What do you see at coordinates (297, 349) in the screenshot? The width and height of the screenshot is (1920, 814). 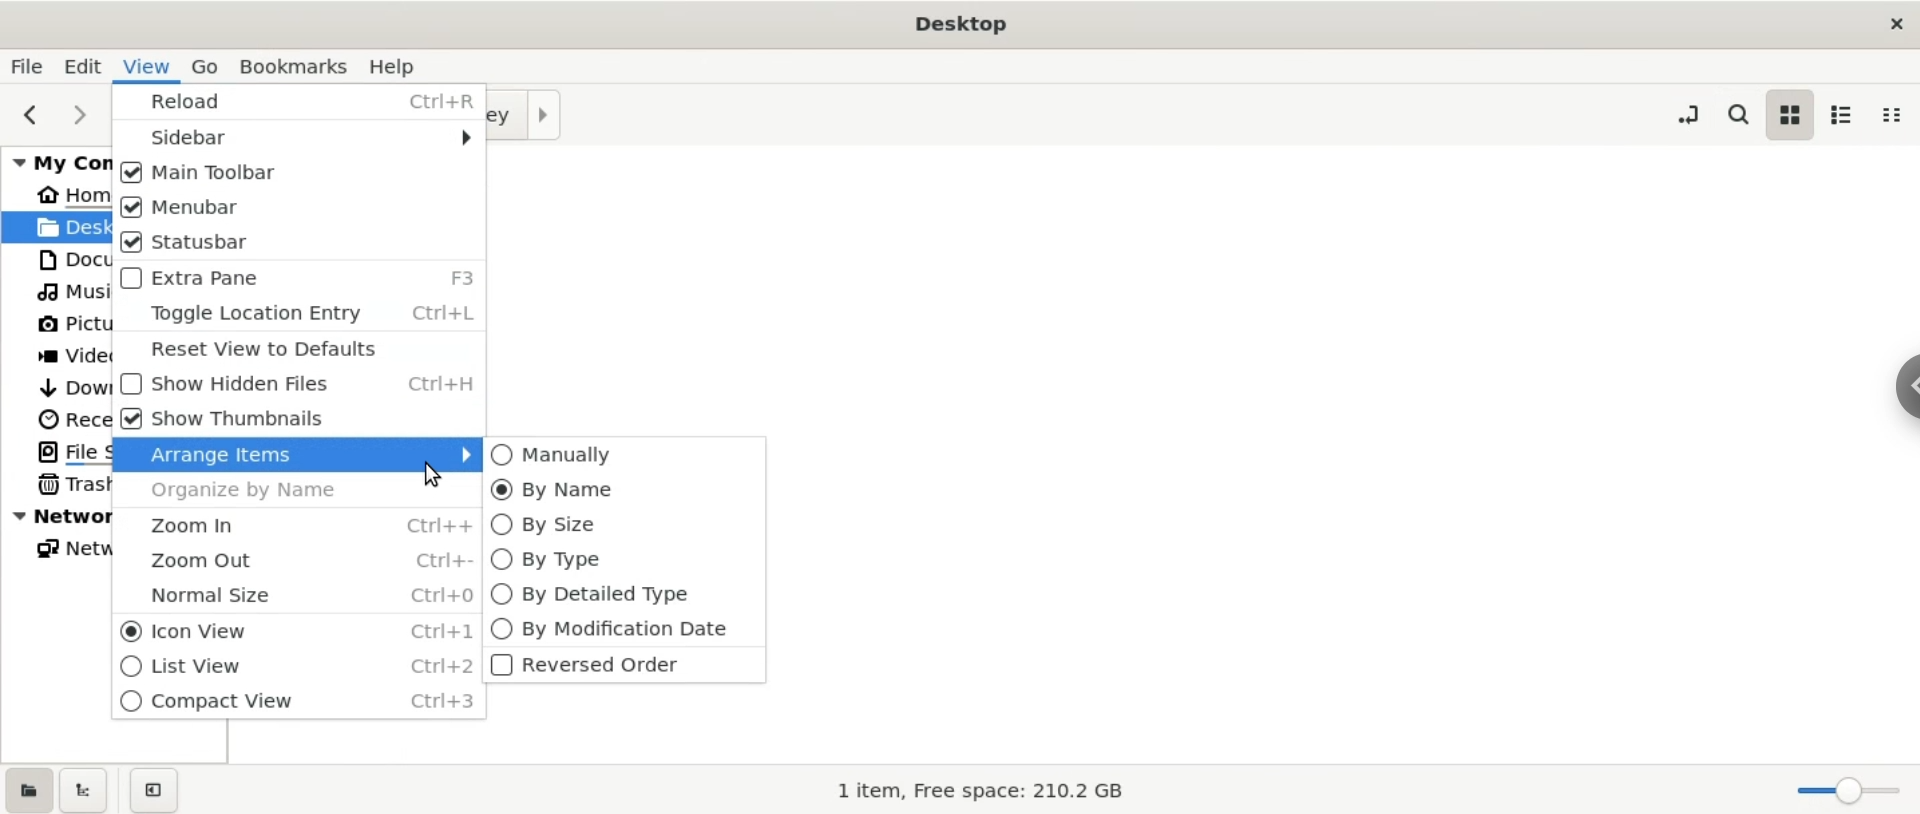 I see `reset view defaults` at bounding box center [297, 349].